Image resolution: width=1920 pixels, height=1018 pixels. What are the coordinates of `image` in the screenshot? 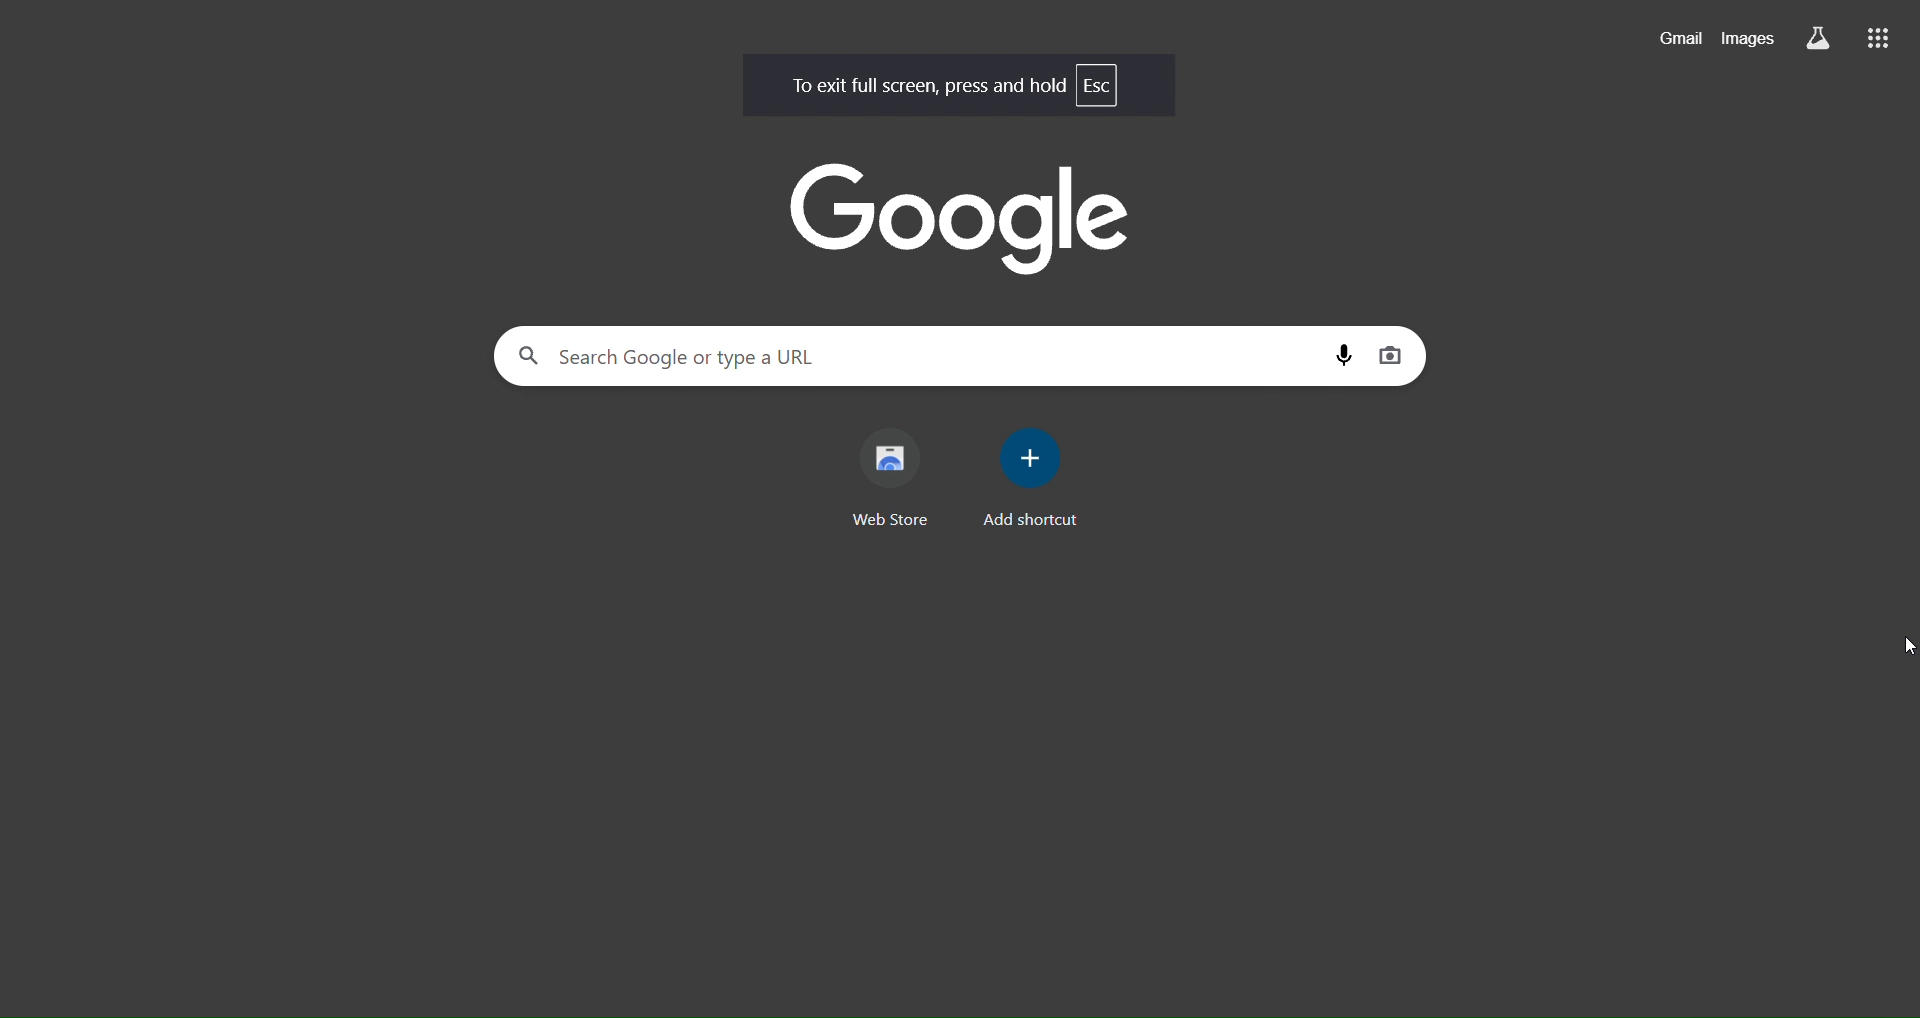 It's located at (964, 217).